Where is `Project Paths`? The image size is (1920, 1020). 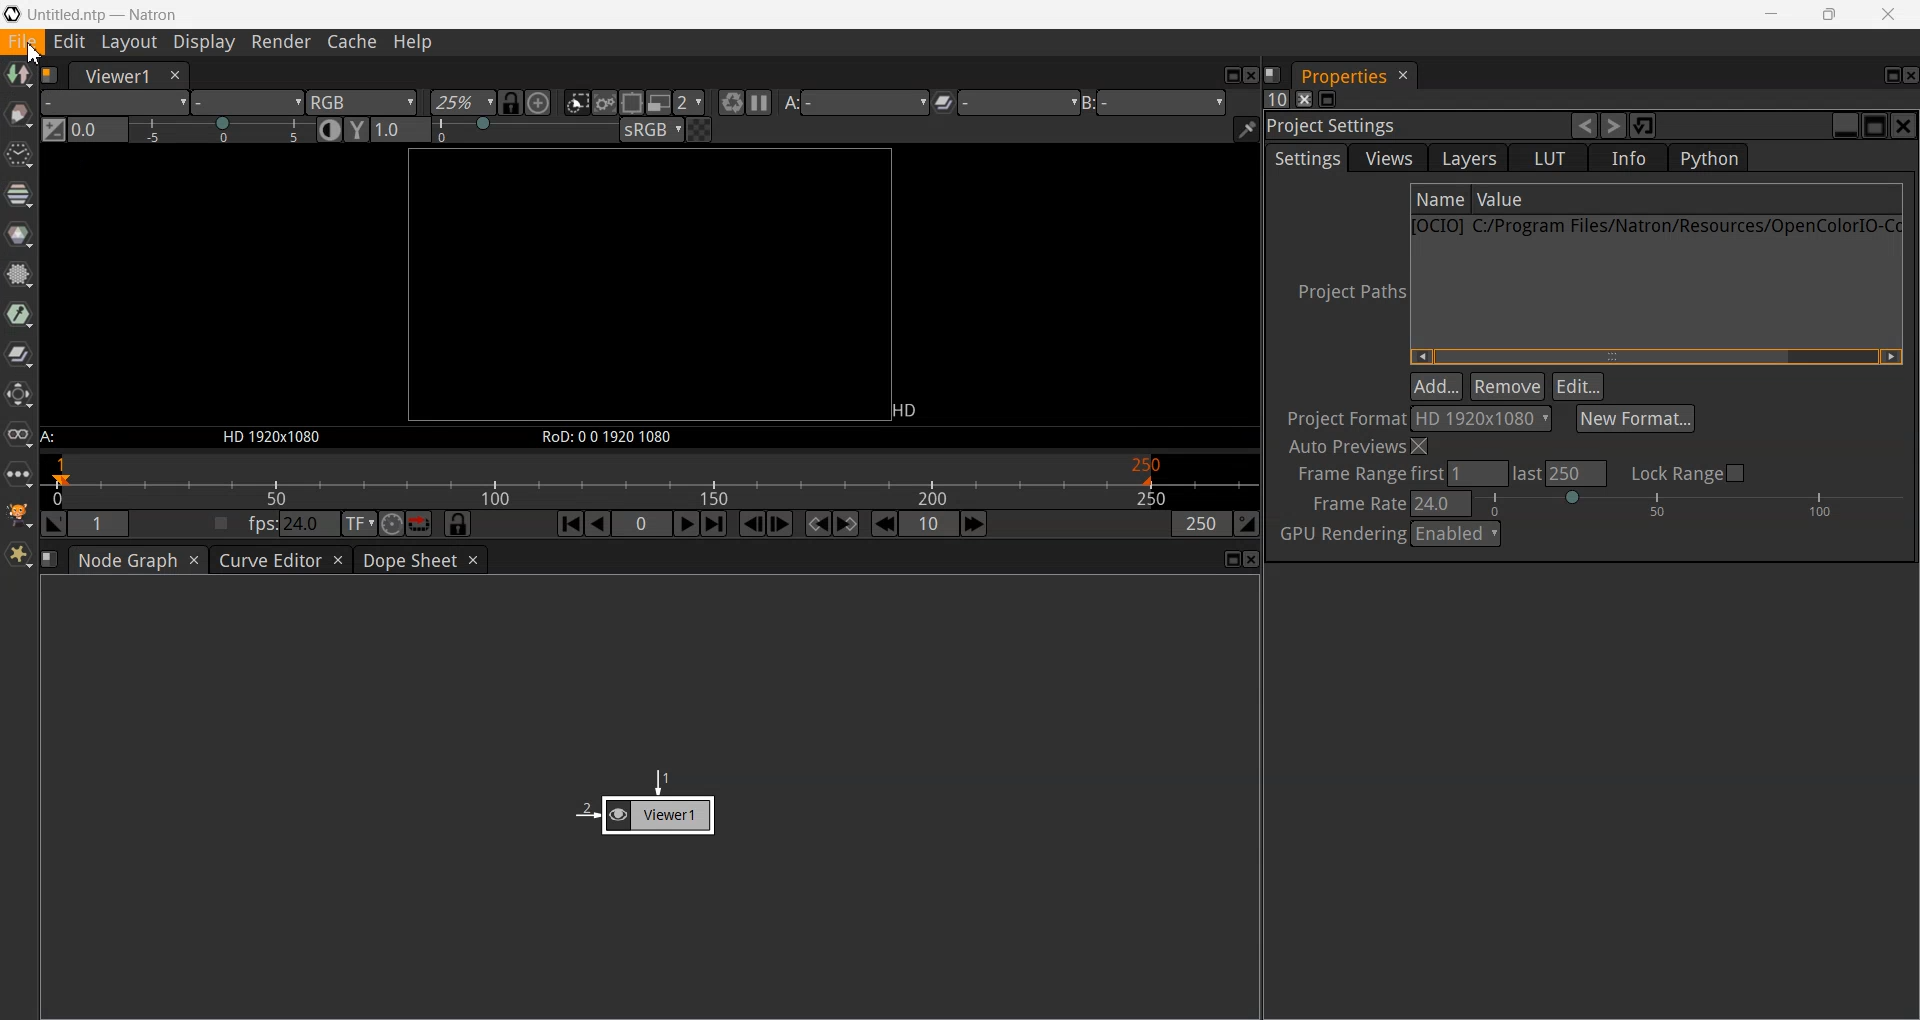 Project Paths is located at coordinates (1344, 291).